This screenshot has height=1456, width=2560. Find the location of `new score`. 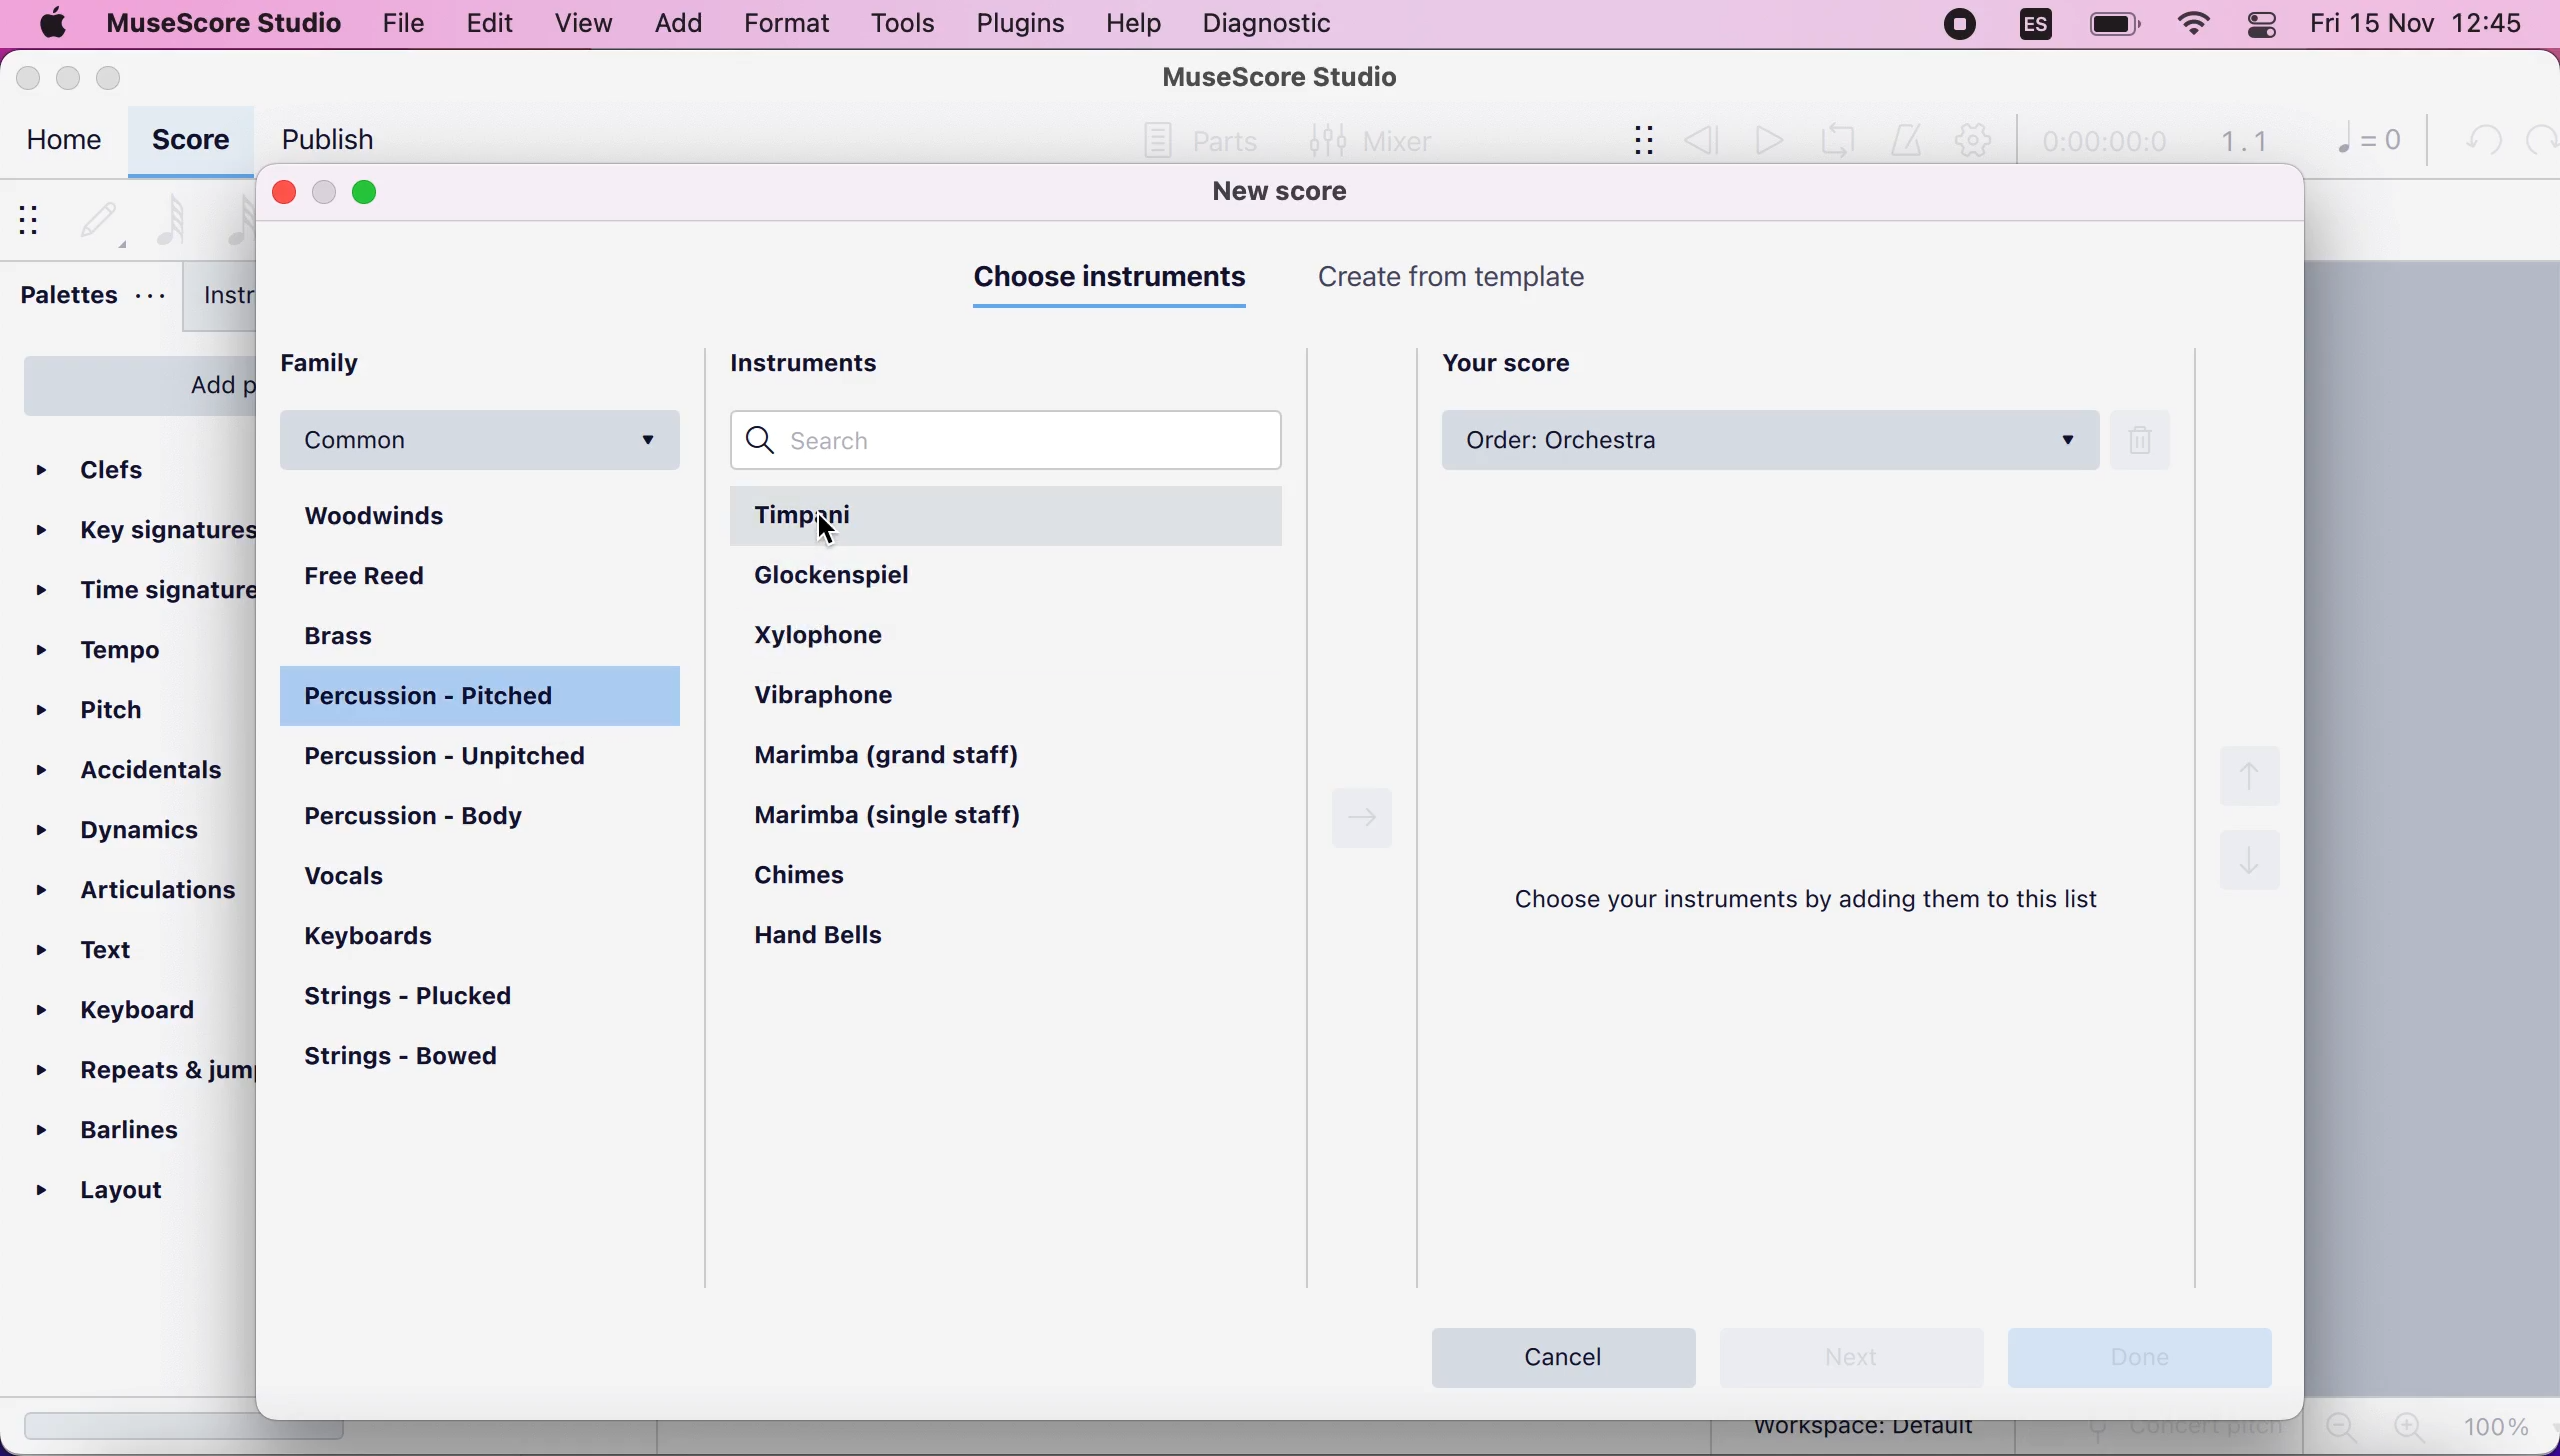

new score is located at coordinates (1309, 193).